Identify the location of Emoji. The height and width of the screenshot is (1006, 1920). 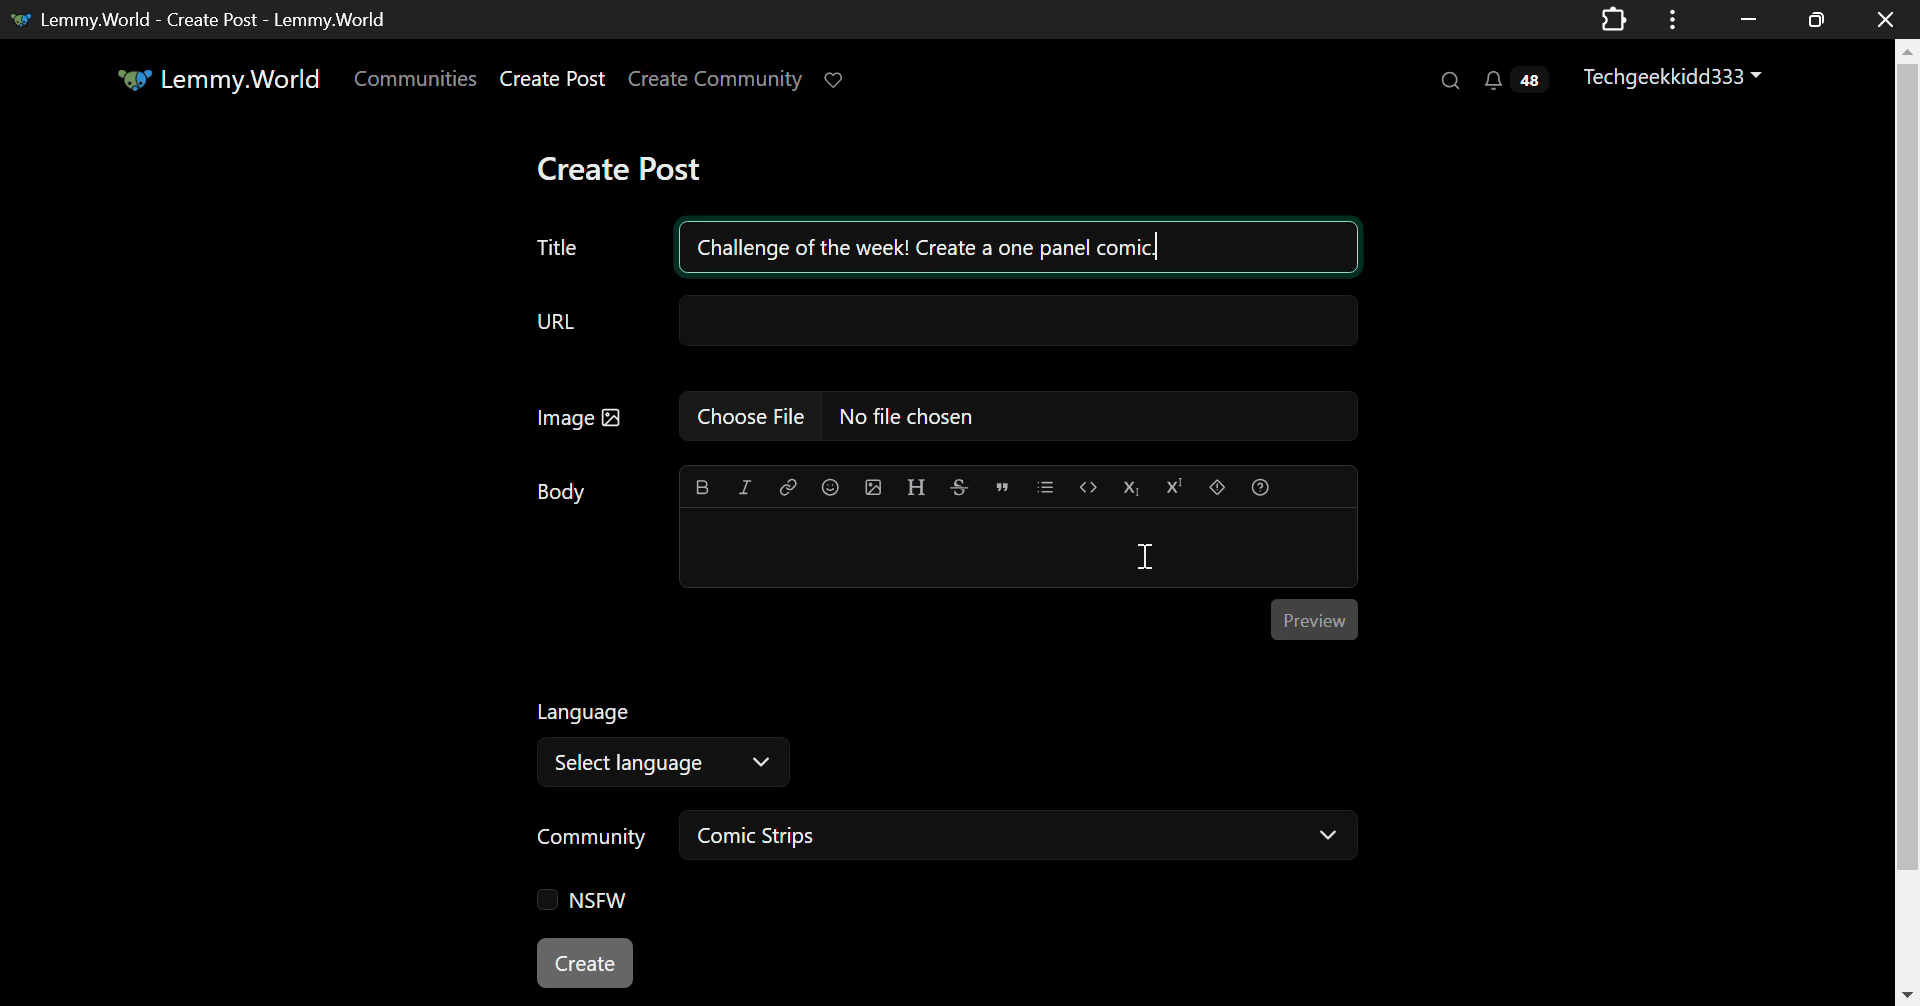
(830, 488).